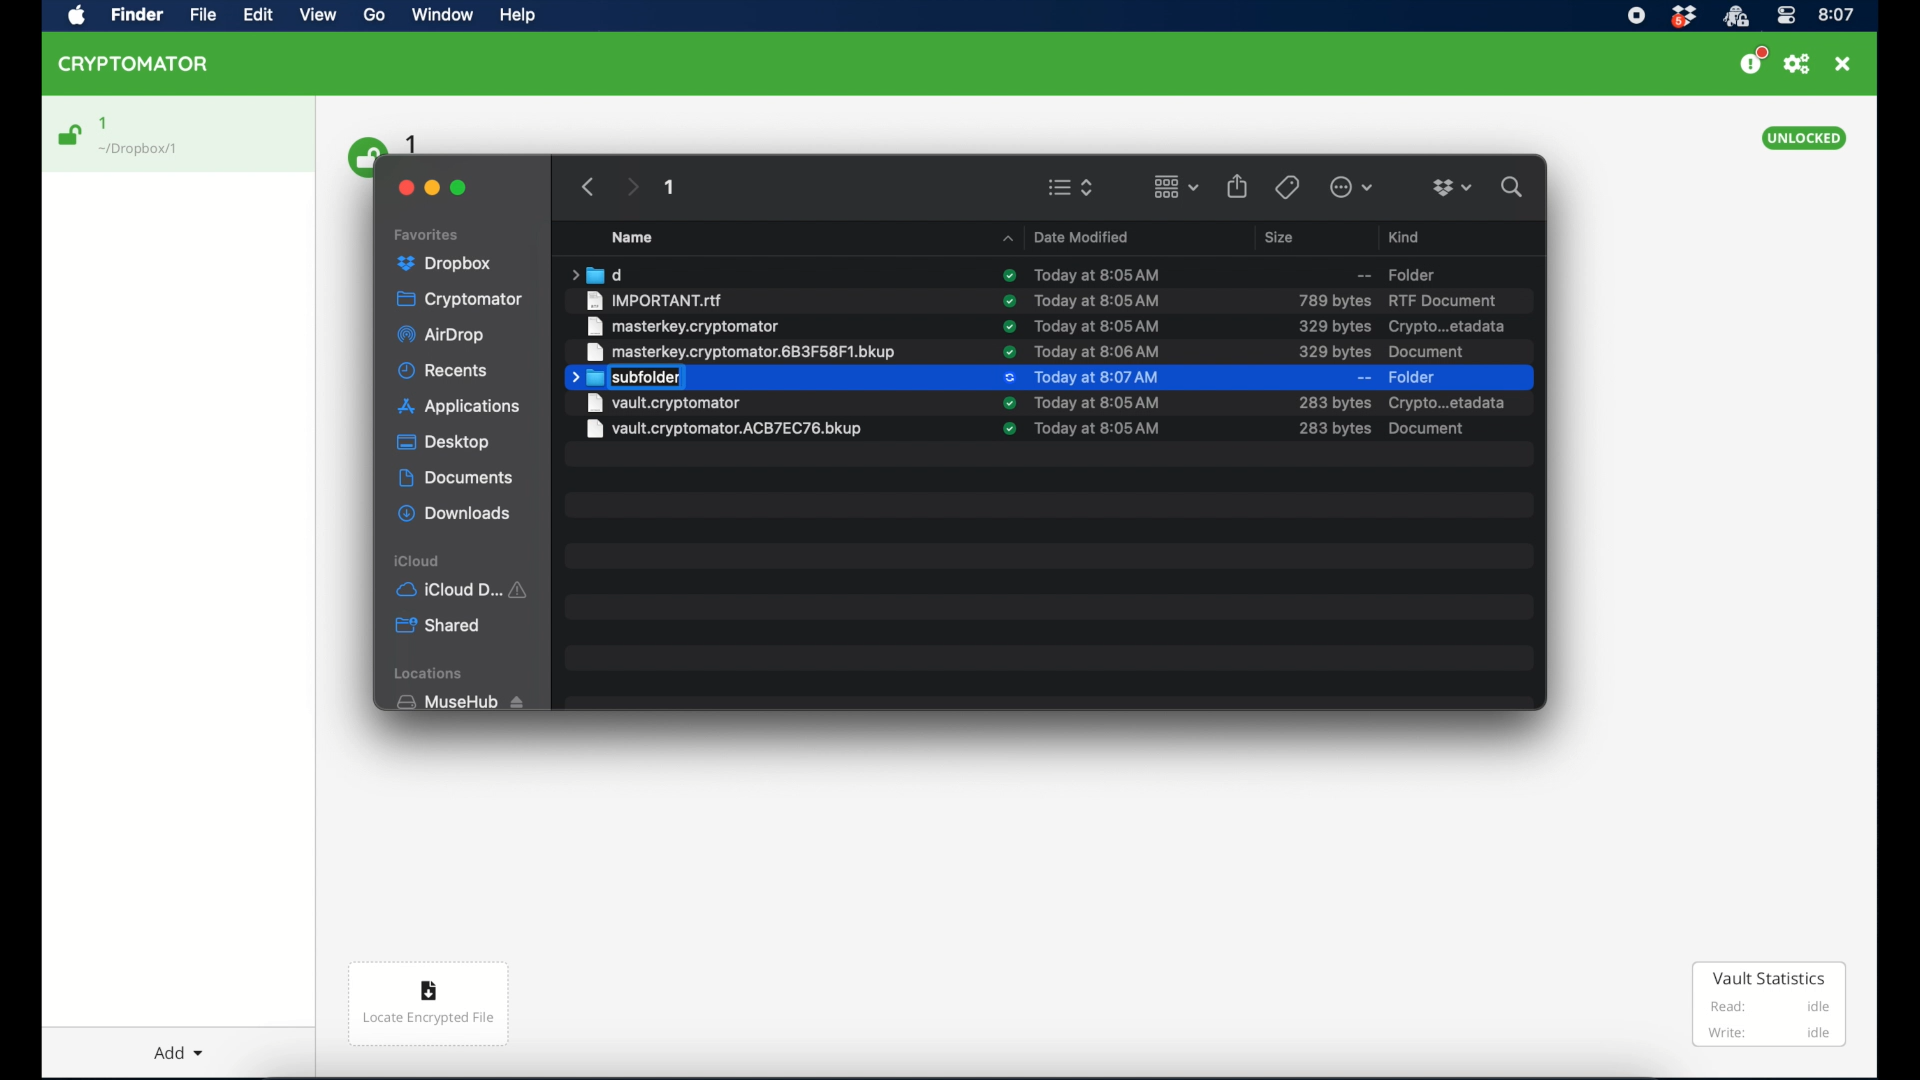 The width and height of the screenshot is (1920, 1080). Describe the element at coordinates (448, 18) in the screenshot. I see `Window` at that location.